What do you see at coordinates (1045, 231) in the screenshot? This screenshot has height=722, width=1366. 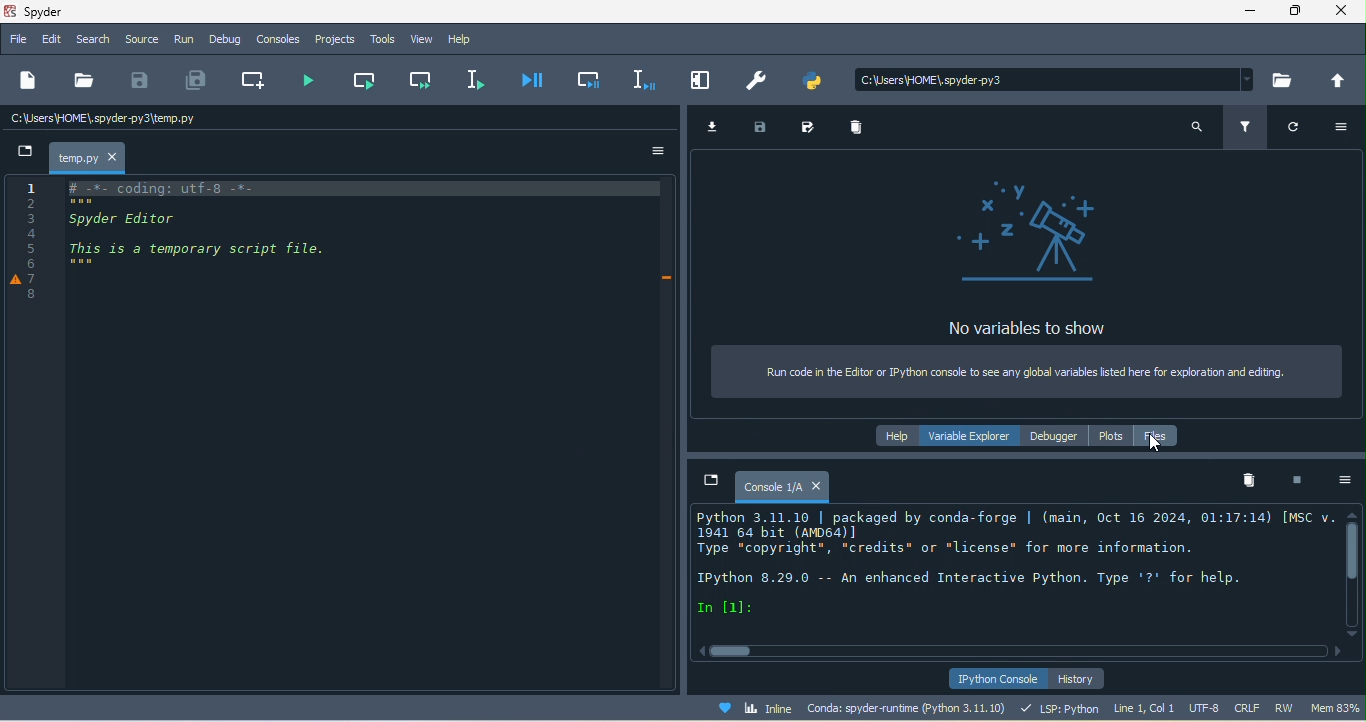 I see `telescope icon` at bounding box center [1045, 231].